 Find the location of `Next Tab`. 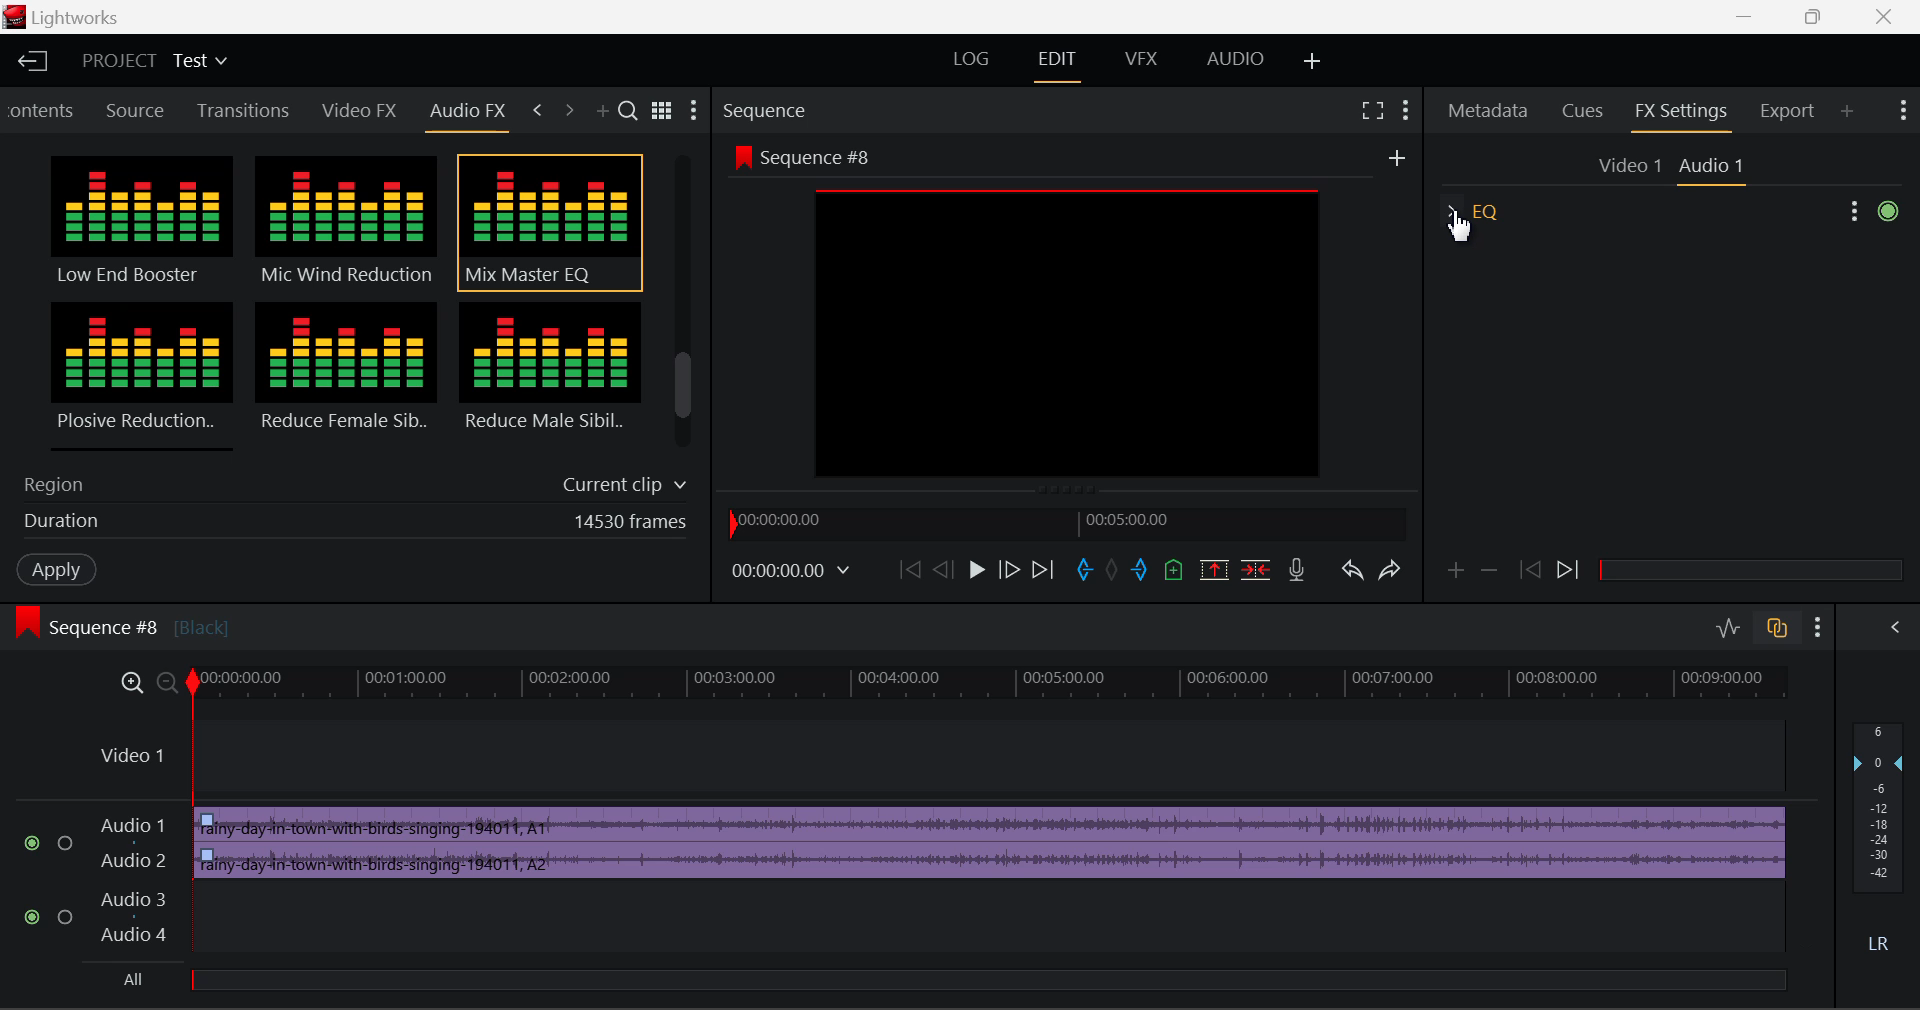

Next Tab is located at coordinates (568, 108).